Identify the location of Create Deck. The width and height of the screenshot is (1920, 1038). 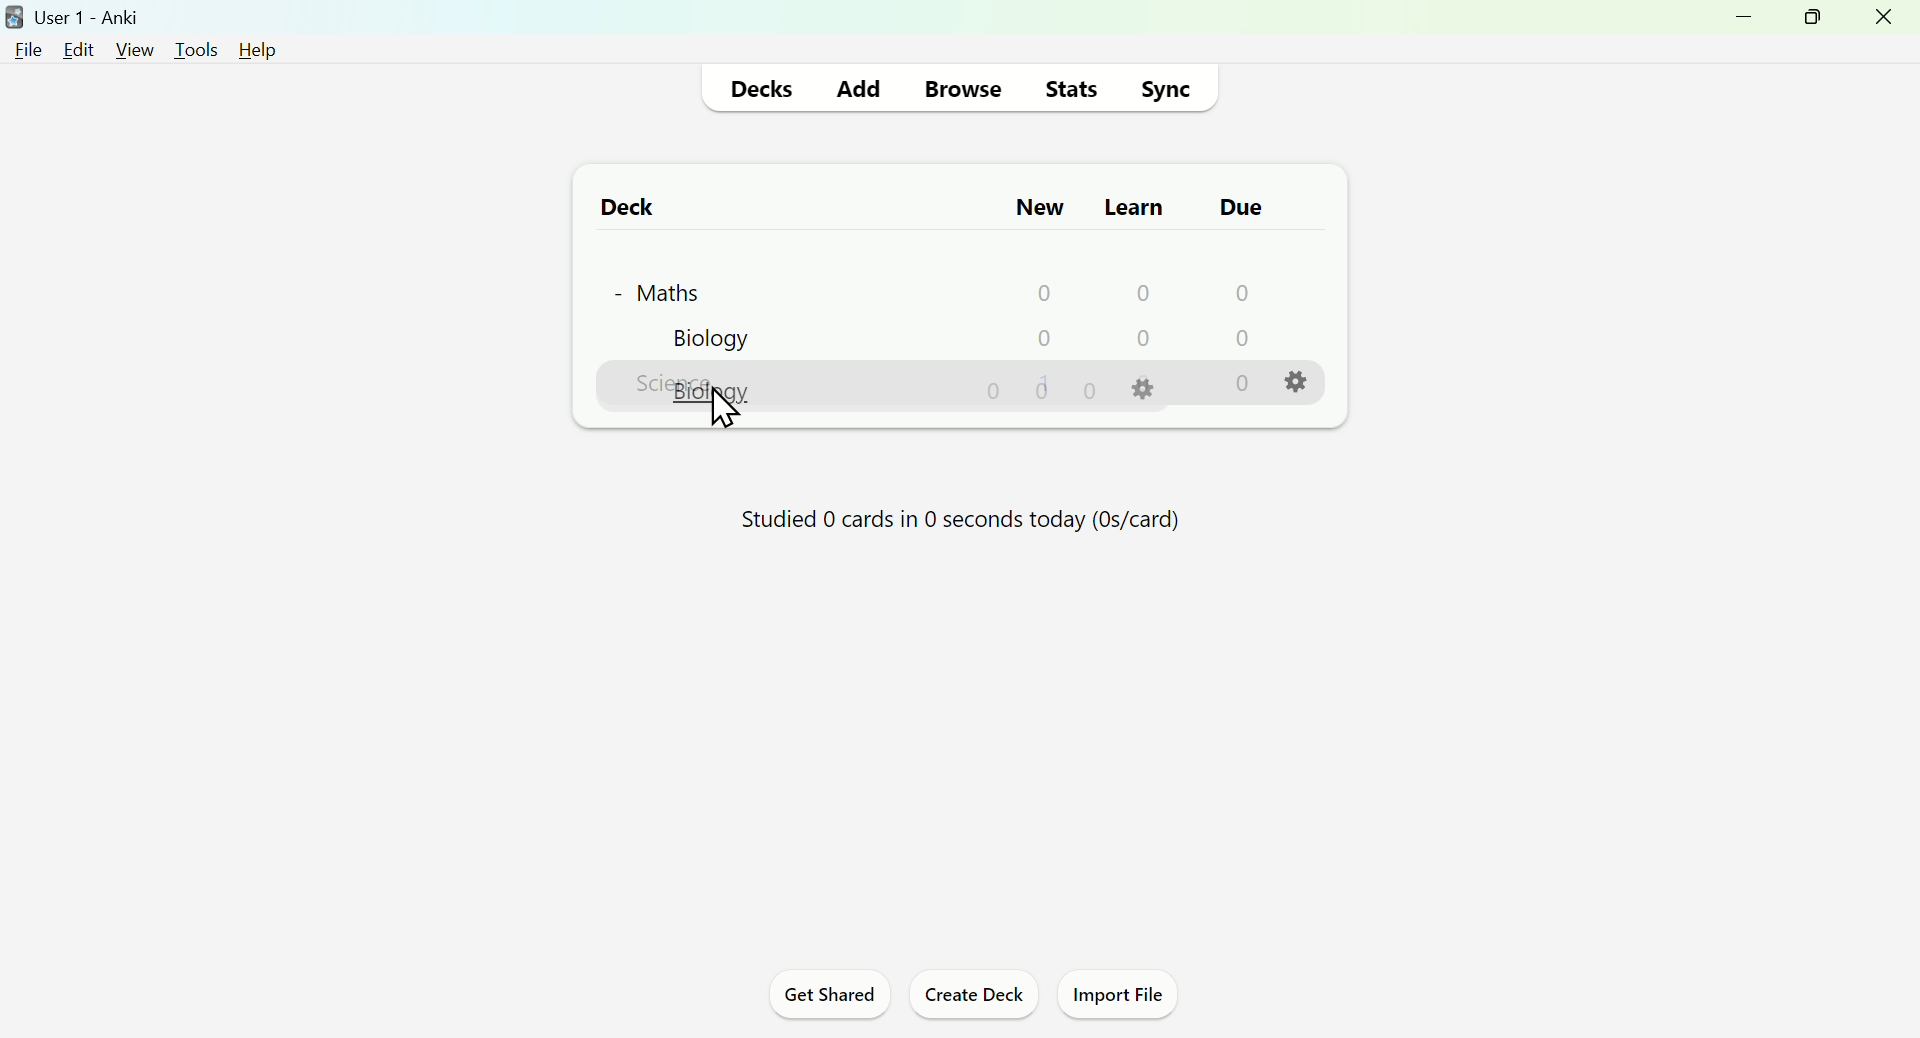
(973, 999).